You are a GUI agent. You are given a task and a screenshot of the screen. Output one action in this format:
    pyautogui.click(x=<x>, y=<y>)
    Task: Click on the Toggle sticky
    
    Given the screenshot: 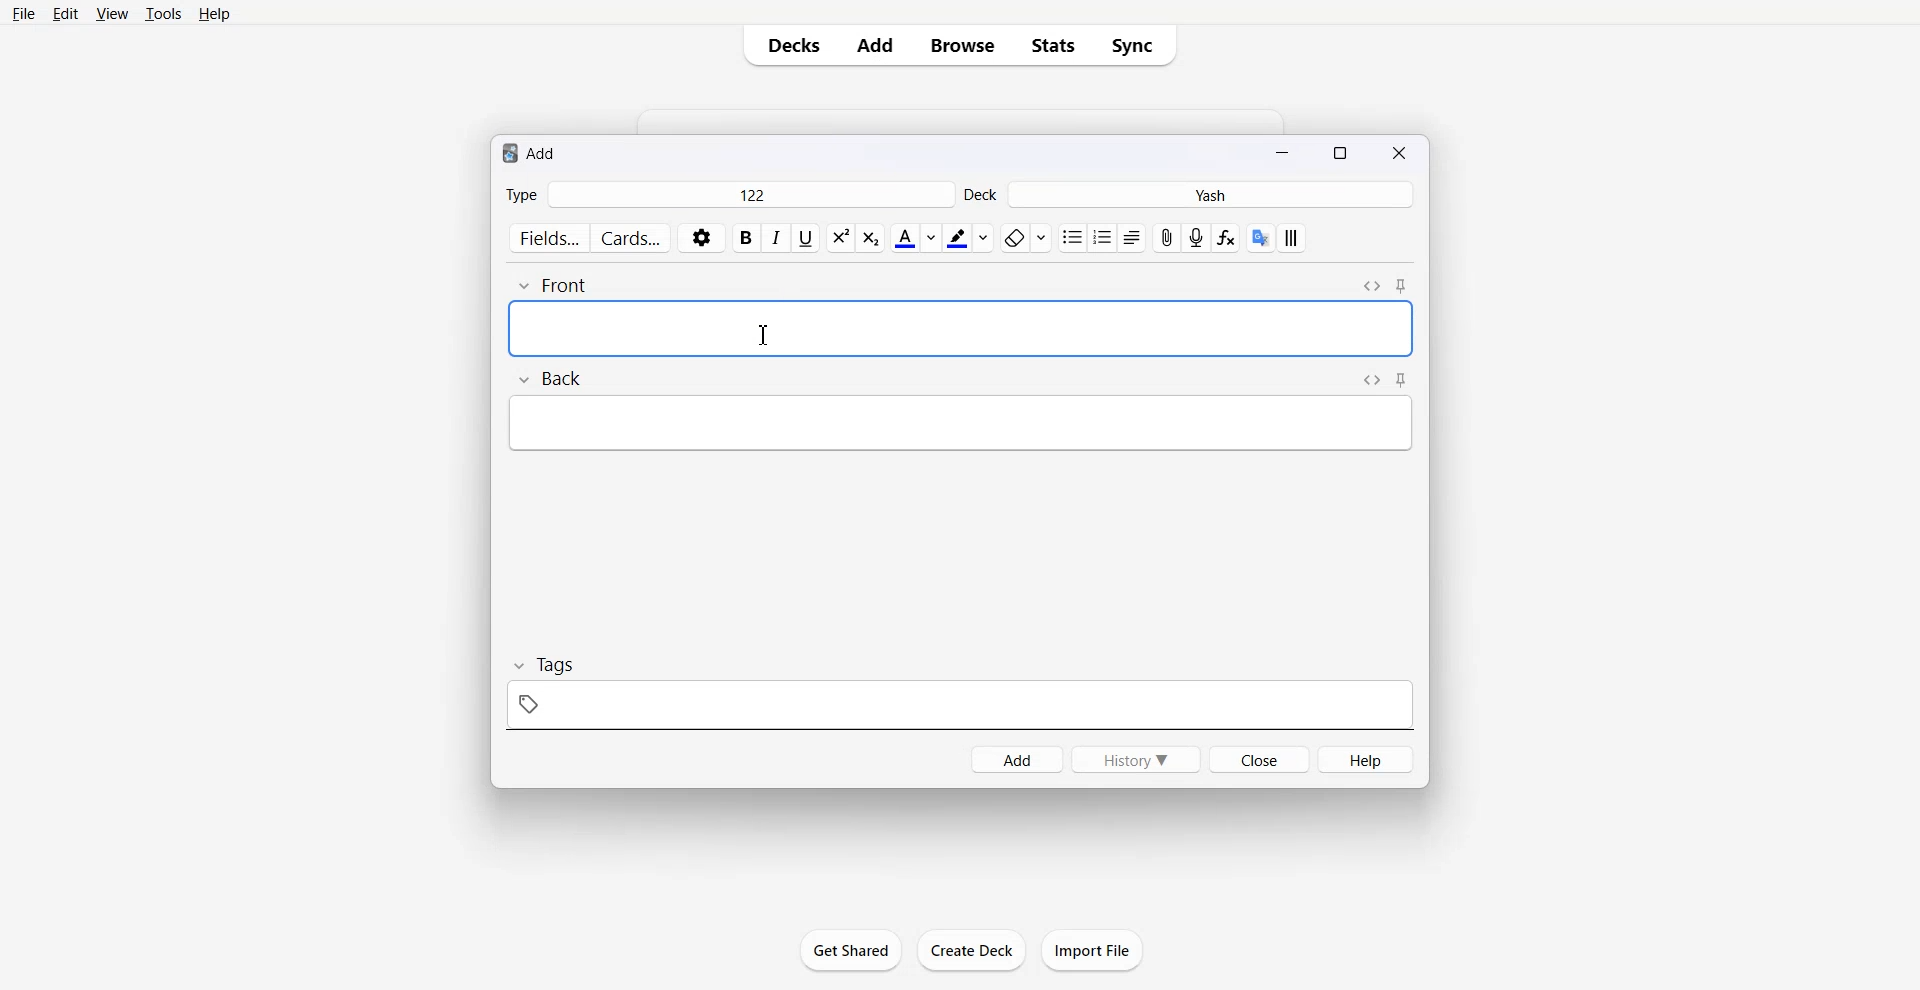 What is the action you would take?
    pyautogui.click(x=1403, y=287)
    